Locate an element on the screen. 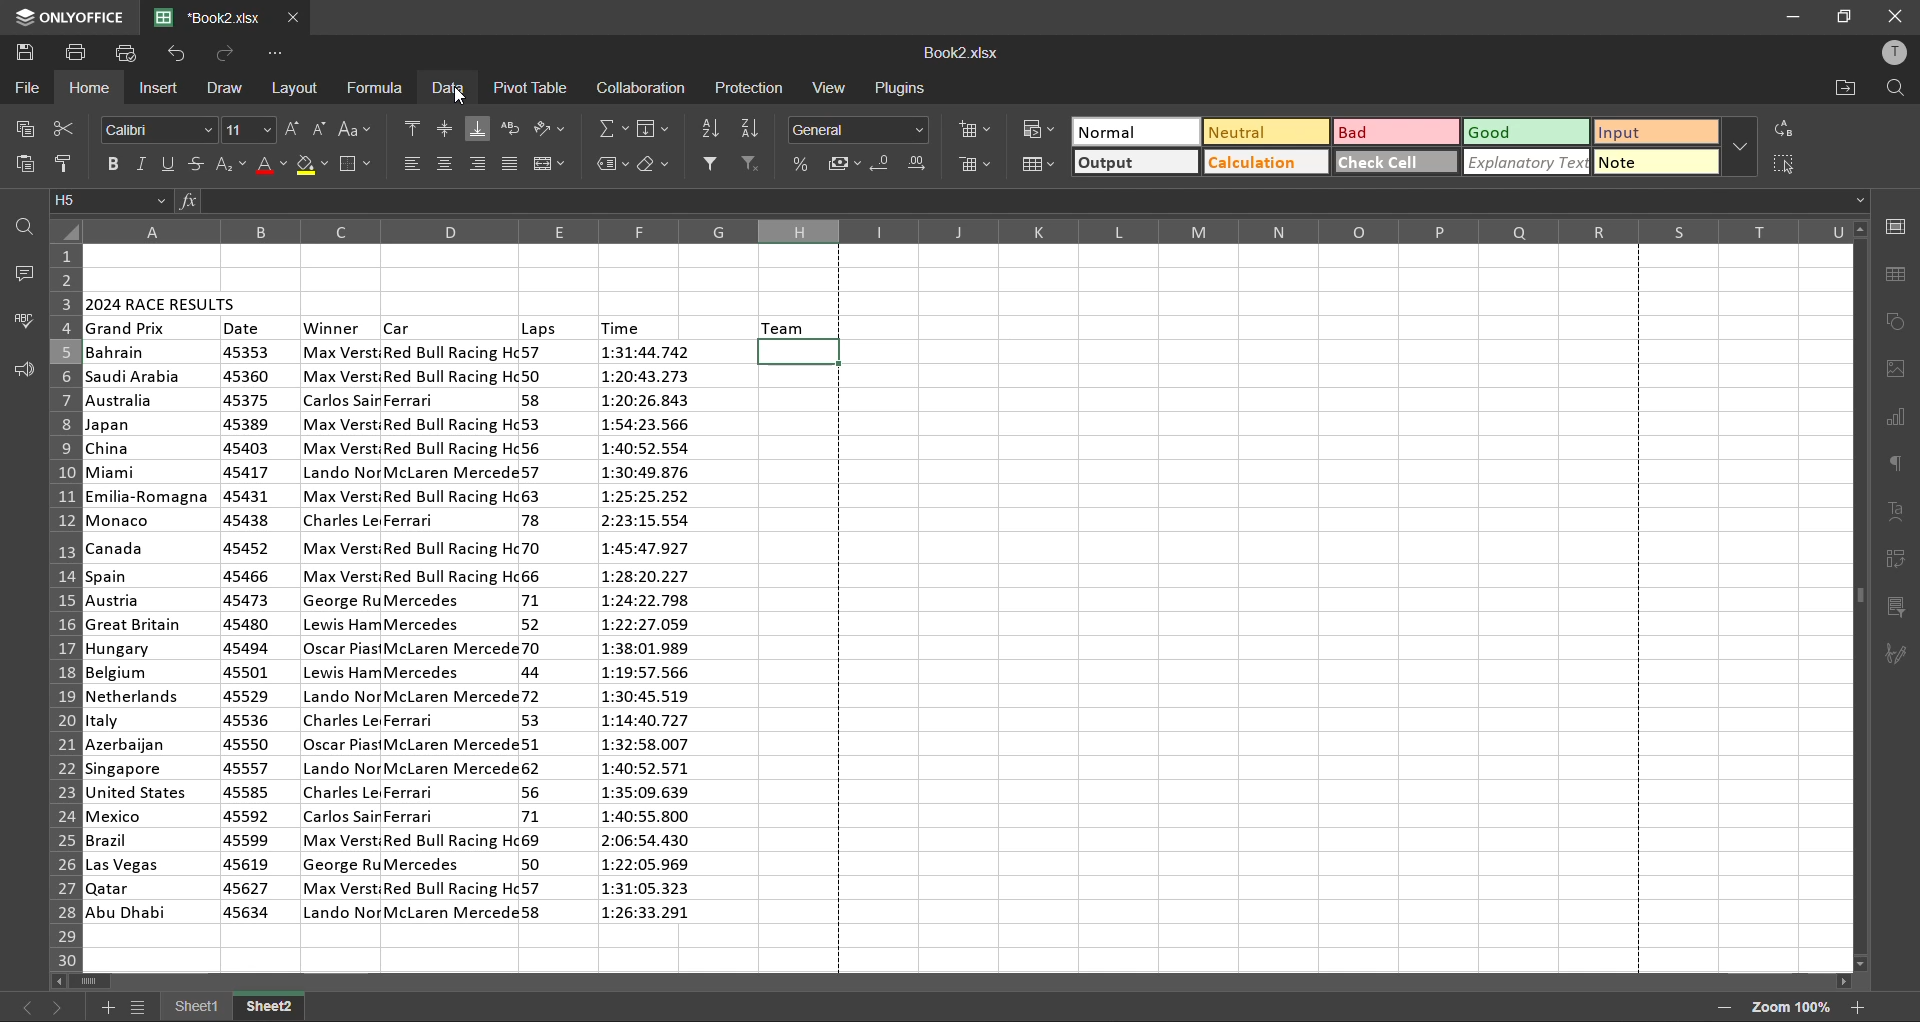  note is located at coordinates (1656, 163).